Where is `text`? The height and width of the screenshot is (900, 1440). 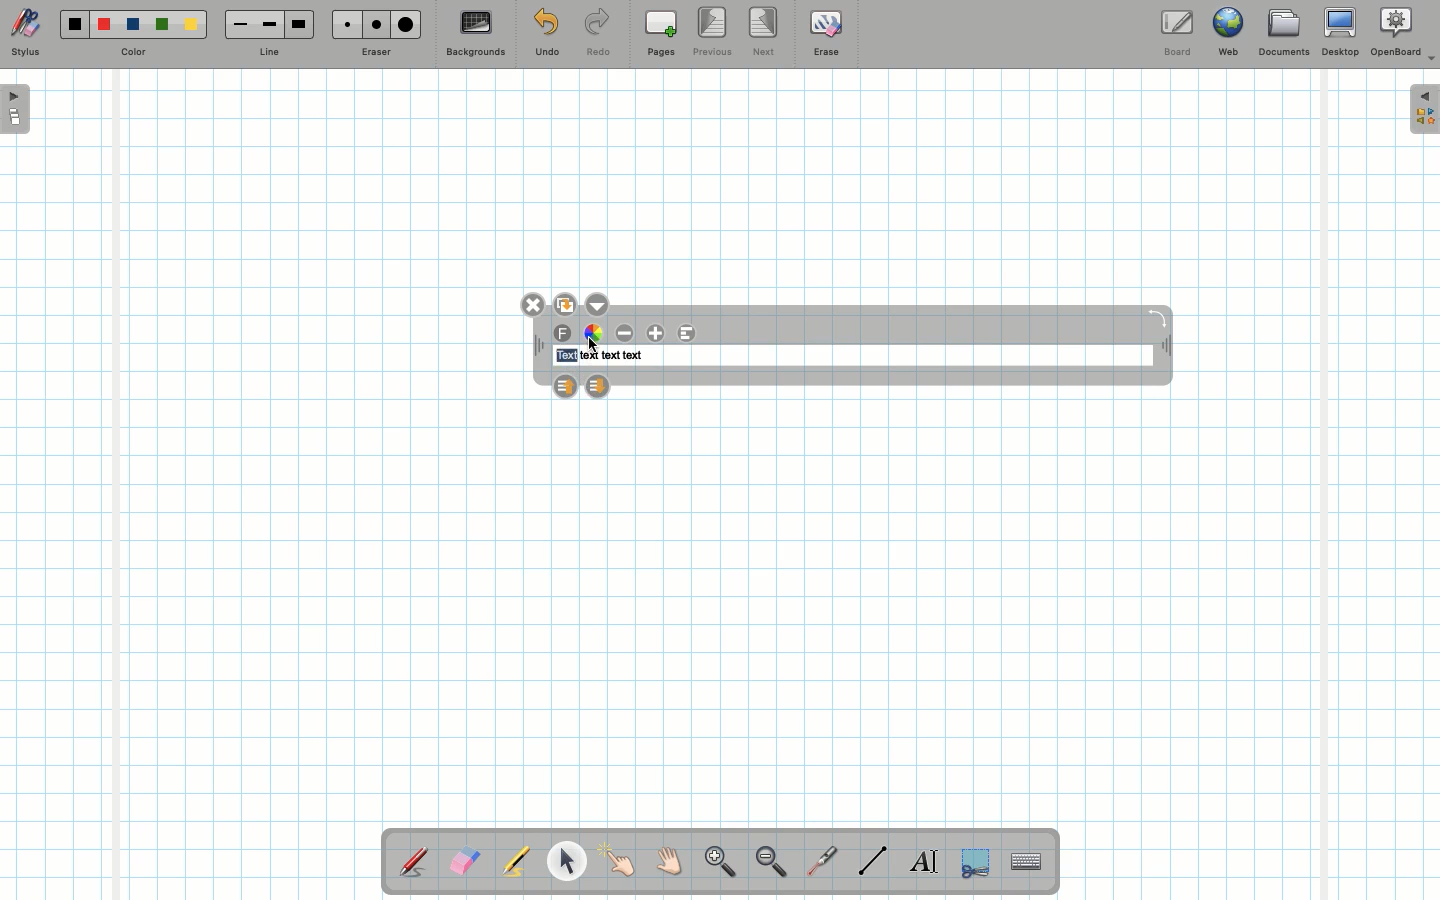 text is located at coordinates (588, 356).